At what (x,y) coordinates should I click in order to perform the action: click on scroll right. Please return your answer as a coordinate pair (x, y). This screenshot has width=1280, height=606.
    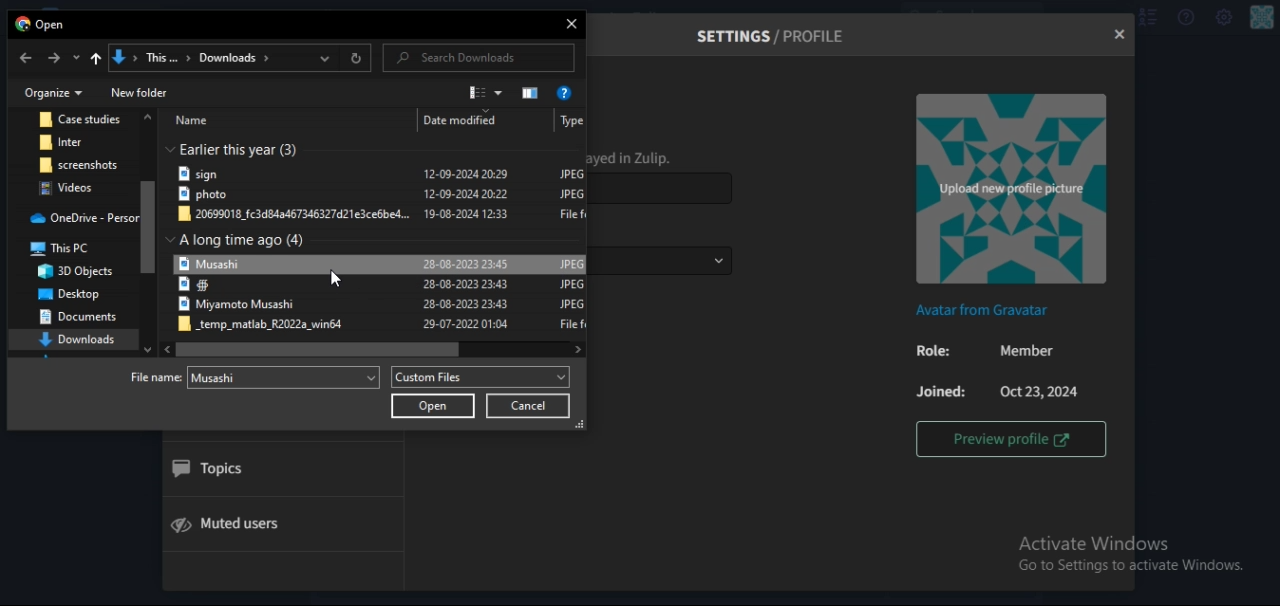
    Looking at the image, I should click on (576, 348).